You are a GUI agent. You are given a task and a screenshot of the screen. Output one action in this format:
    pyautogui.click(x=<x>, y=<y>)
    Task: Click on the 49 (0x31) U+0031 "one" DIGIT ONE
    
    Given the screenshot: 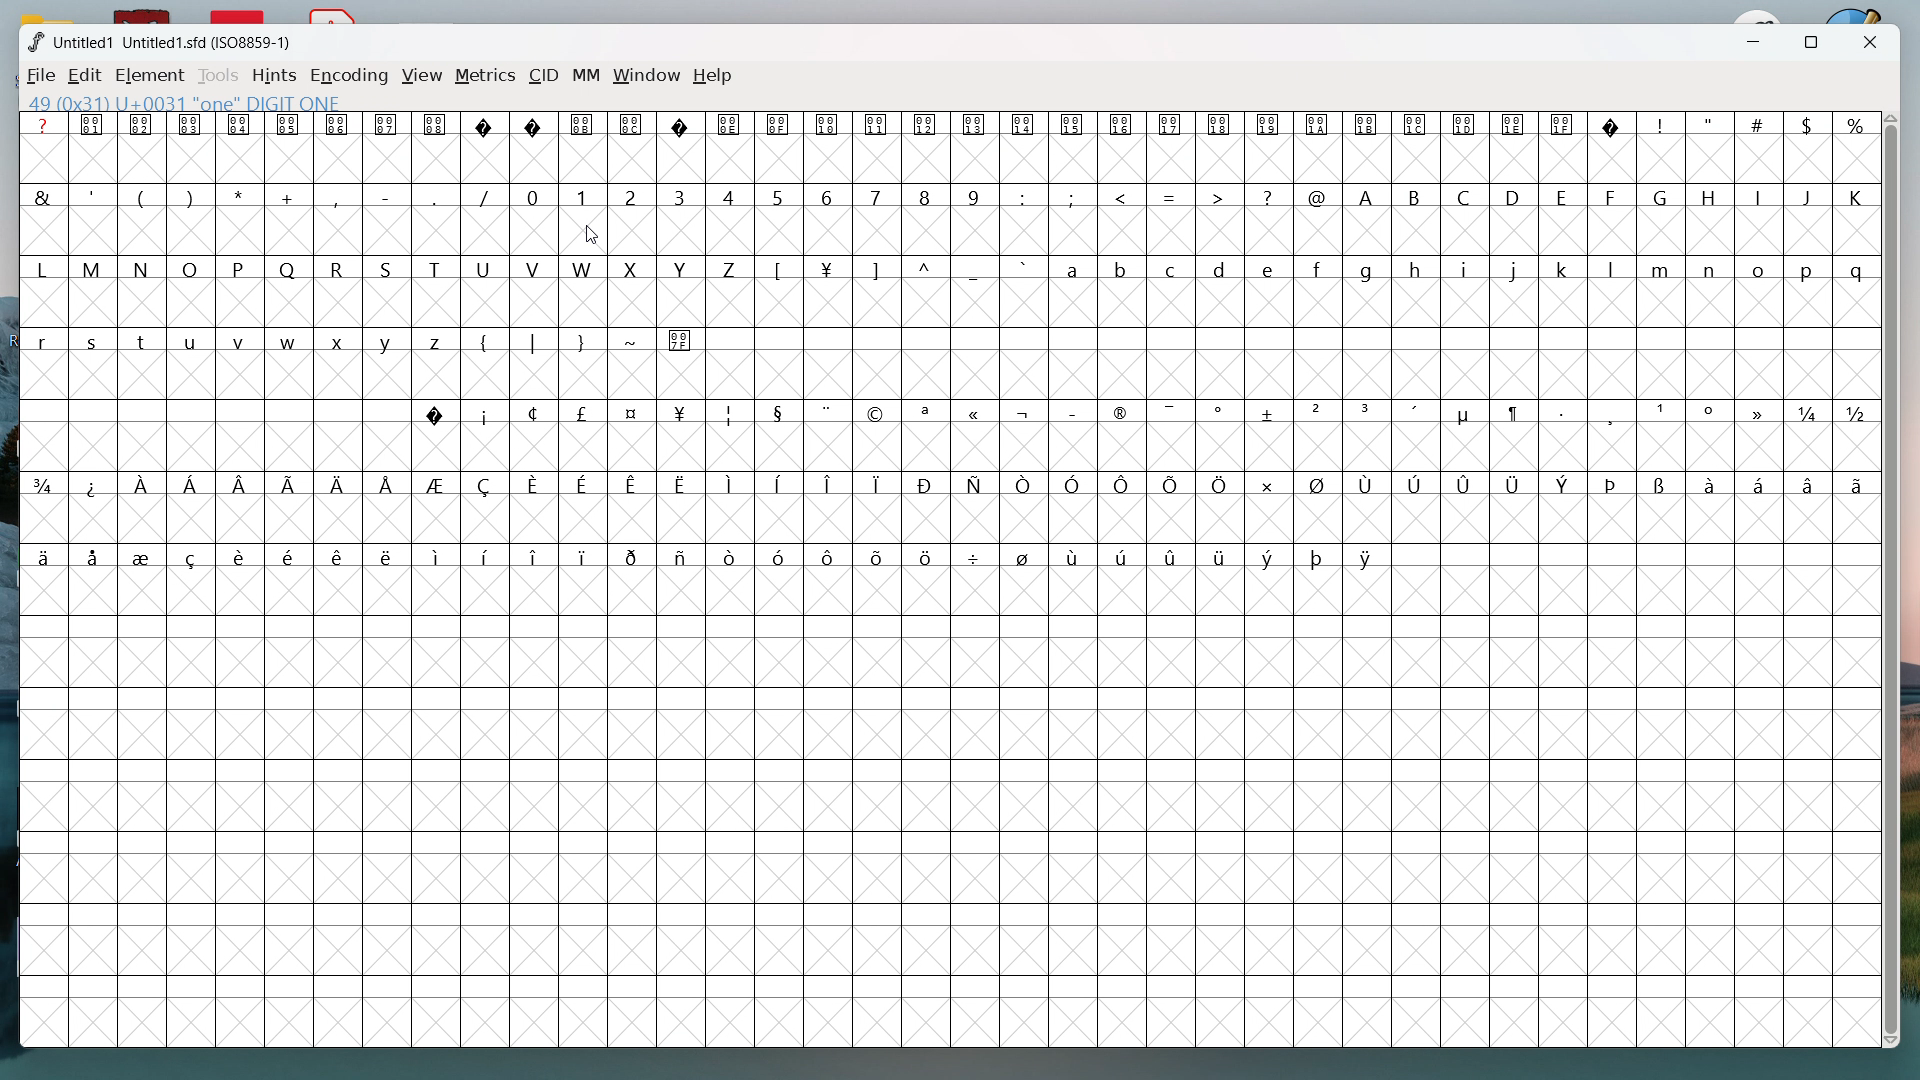 What is the action you would take?
    pyautogui.click(x=184, y=102)
    